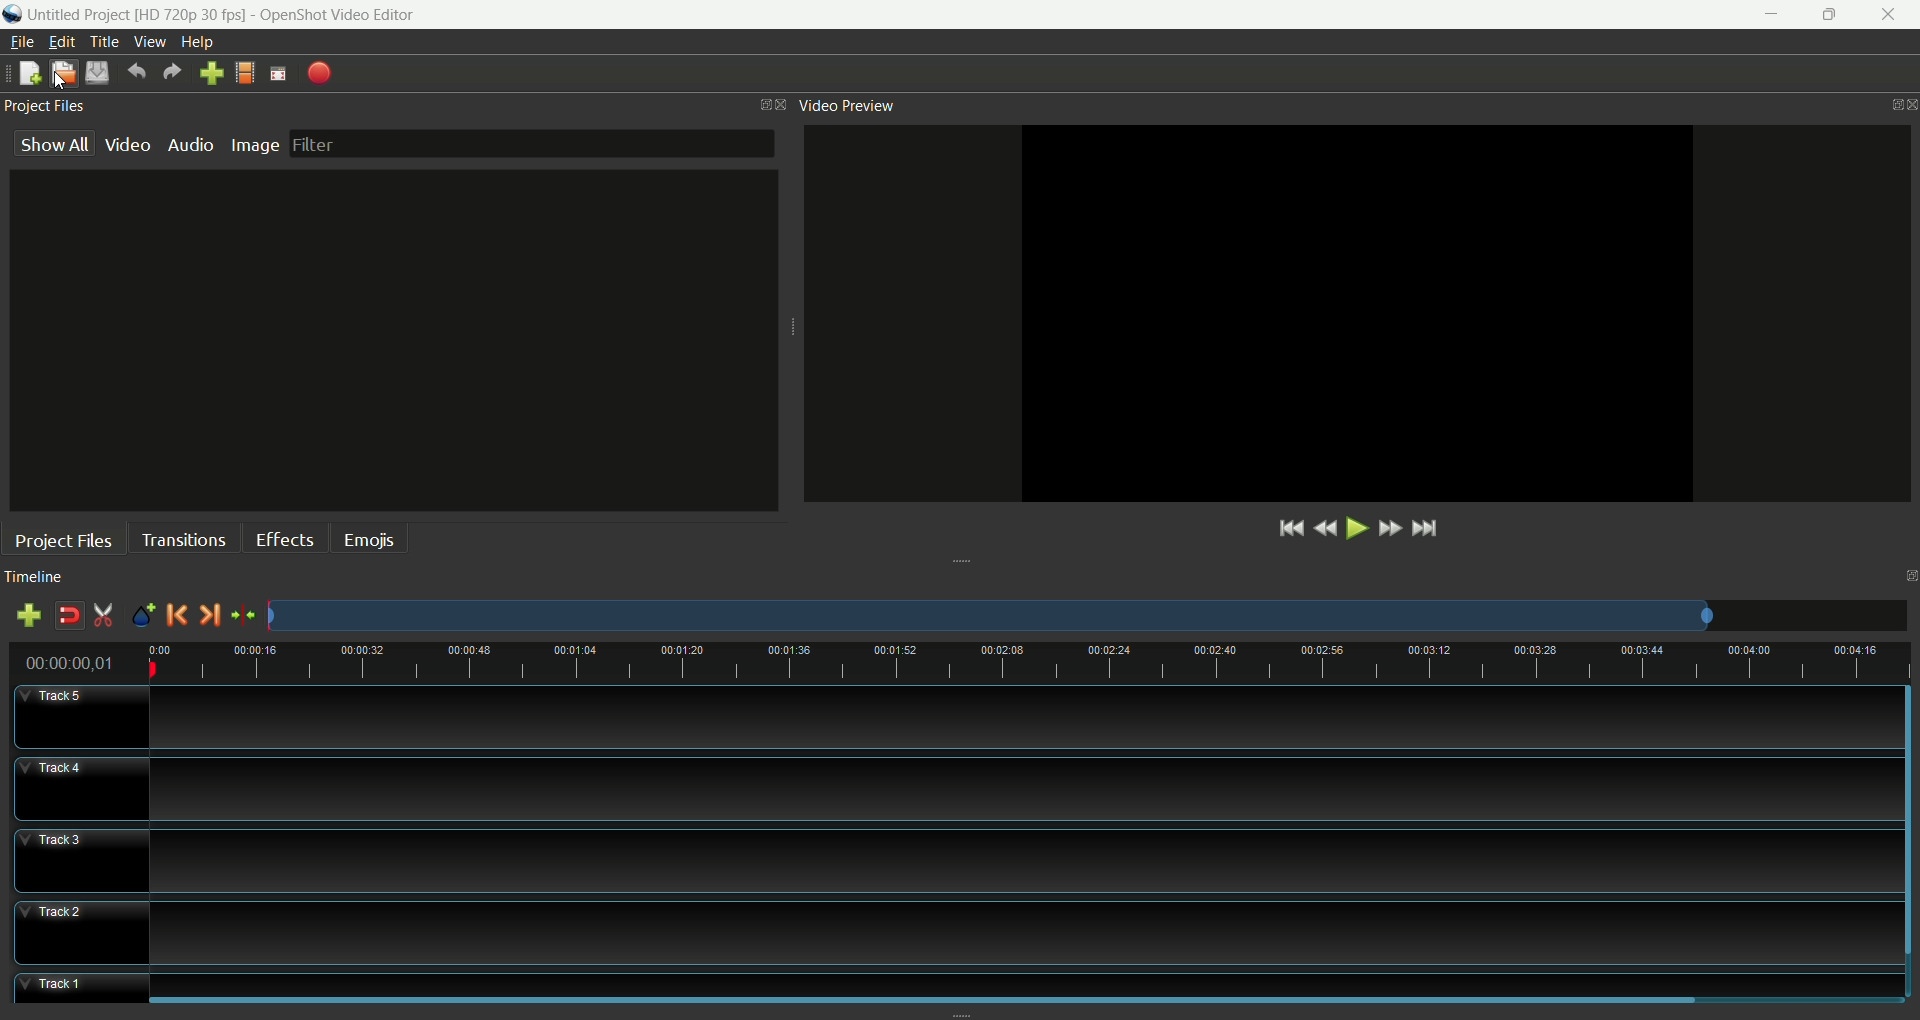 This screenshot has width=1920, height=1020. What do you see at coordinates (1877, 98) in the screenshot?
I see `maximize` at bounding box center [1877, 98].